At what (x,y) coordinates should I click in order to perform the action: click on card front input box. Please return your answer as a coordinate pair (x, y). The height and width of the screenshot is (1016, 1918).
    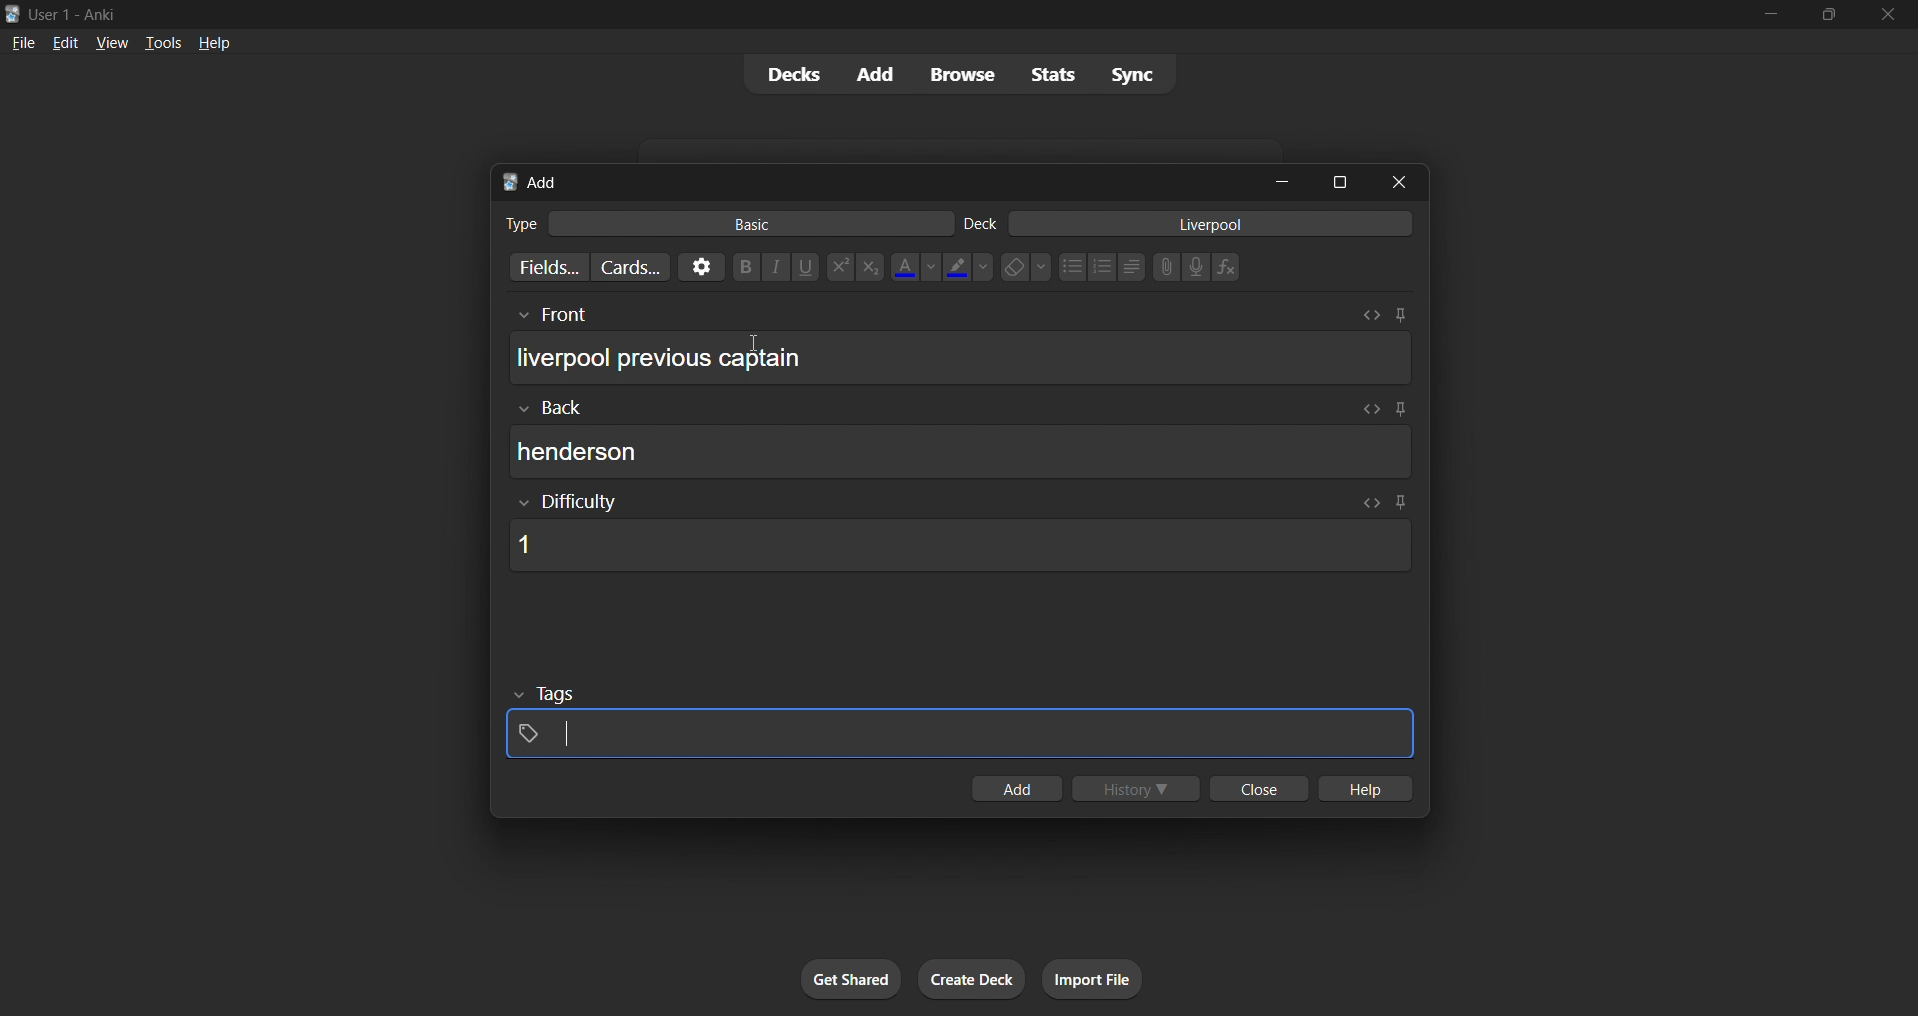
    Looking at the image, I should click on (960, 351).